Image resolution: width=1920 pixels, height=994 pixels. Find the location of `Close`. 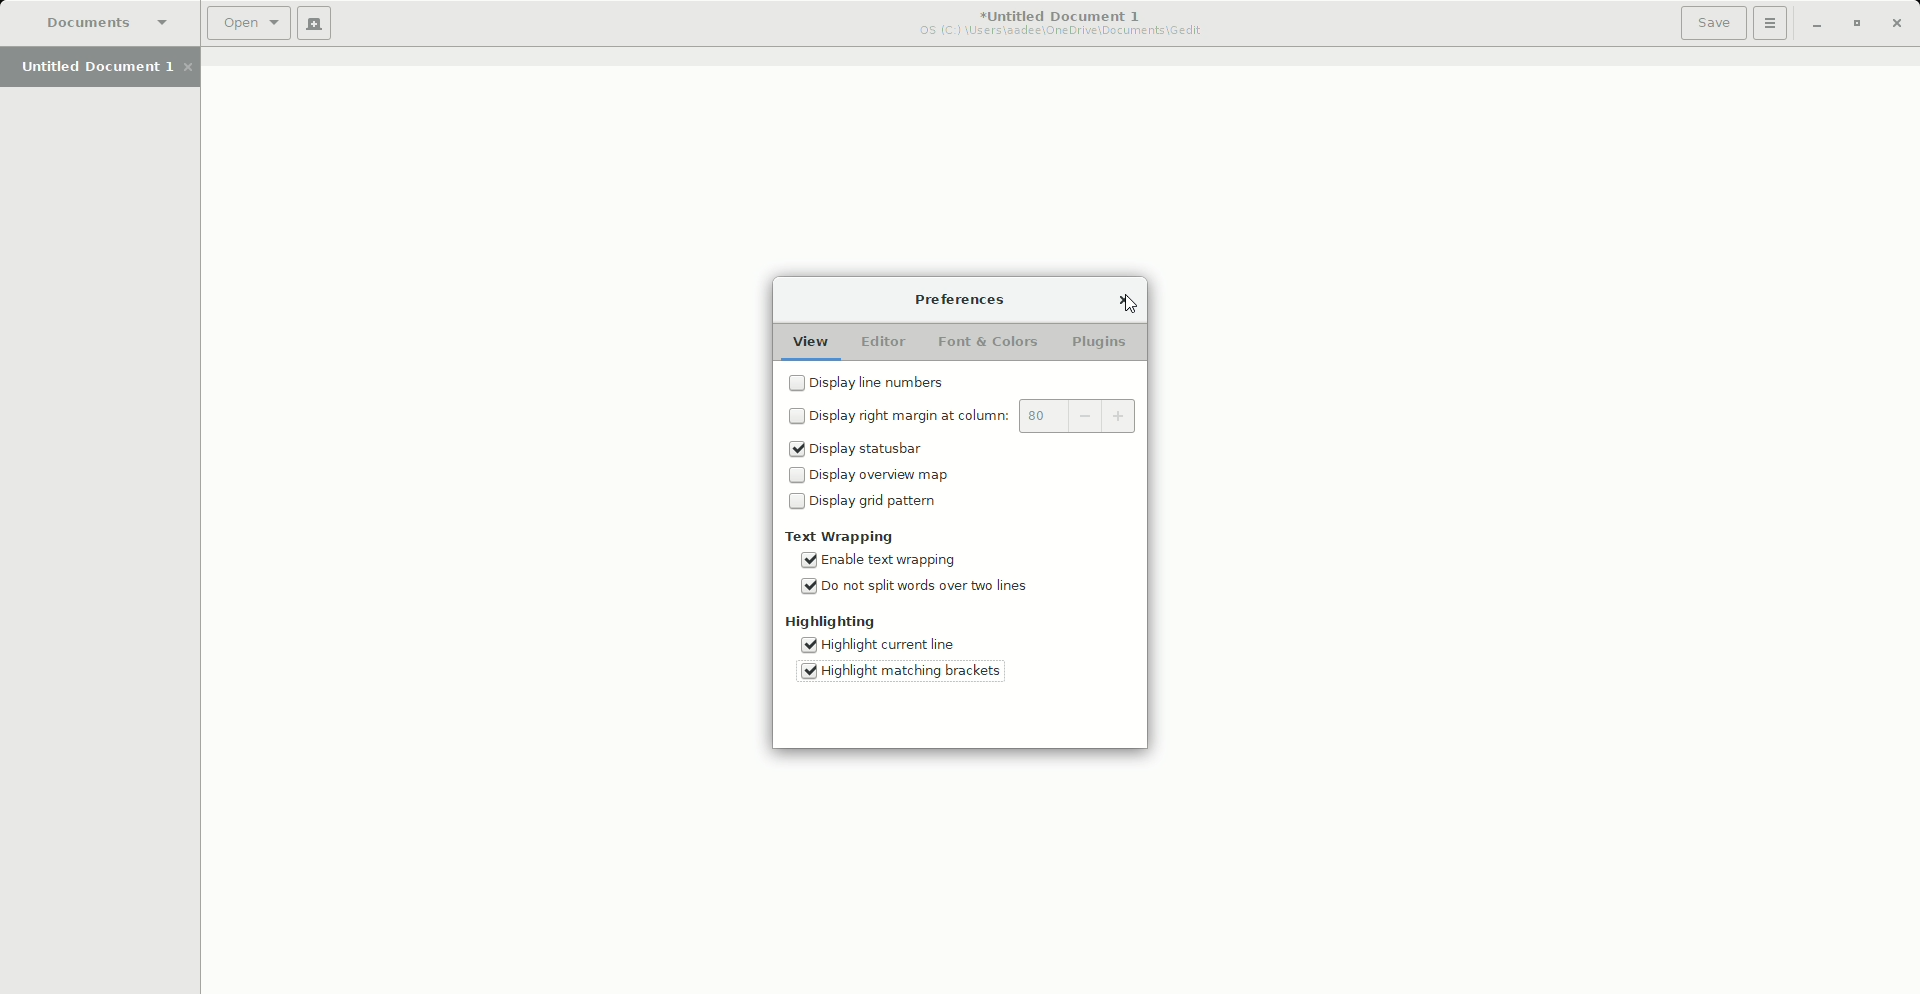

Close is located at coordinates (1900, 22).